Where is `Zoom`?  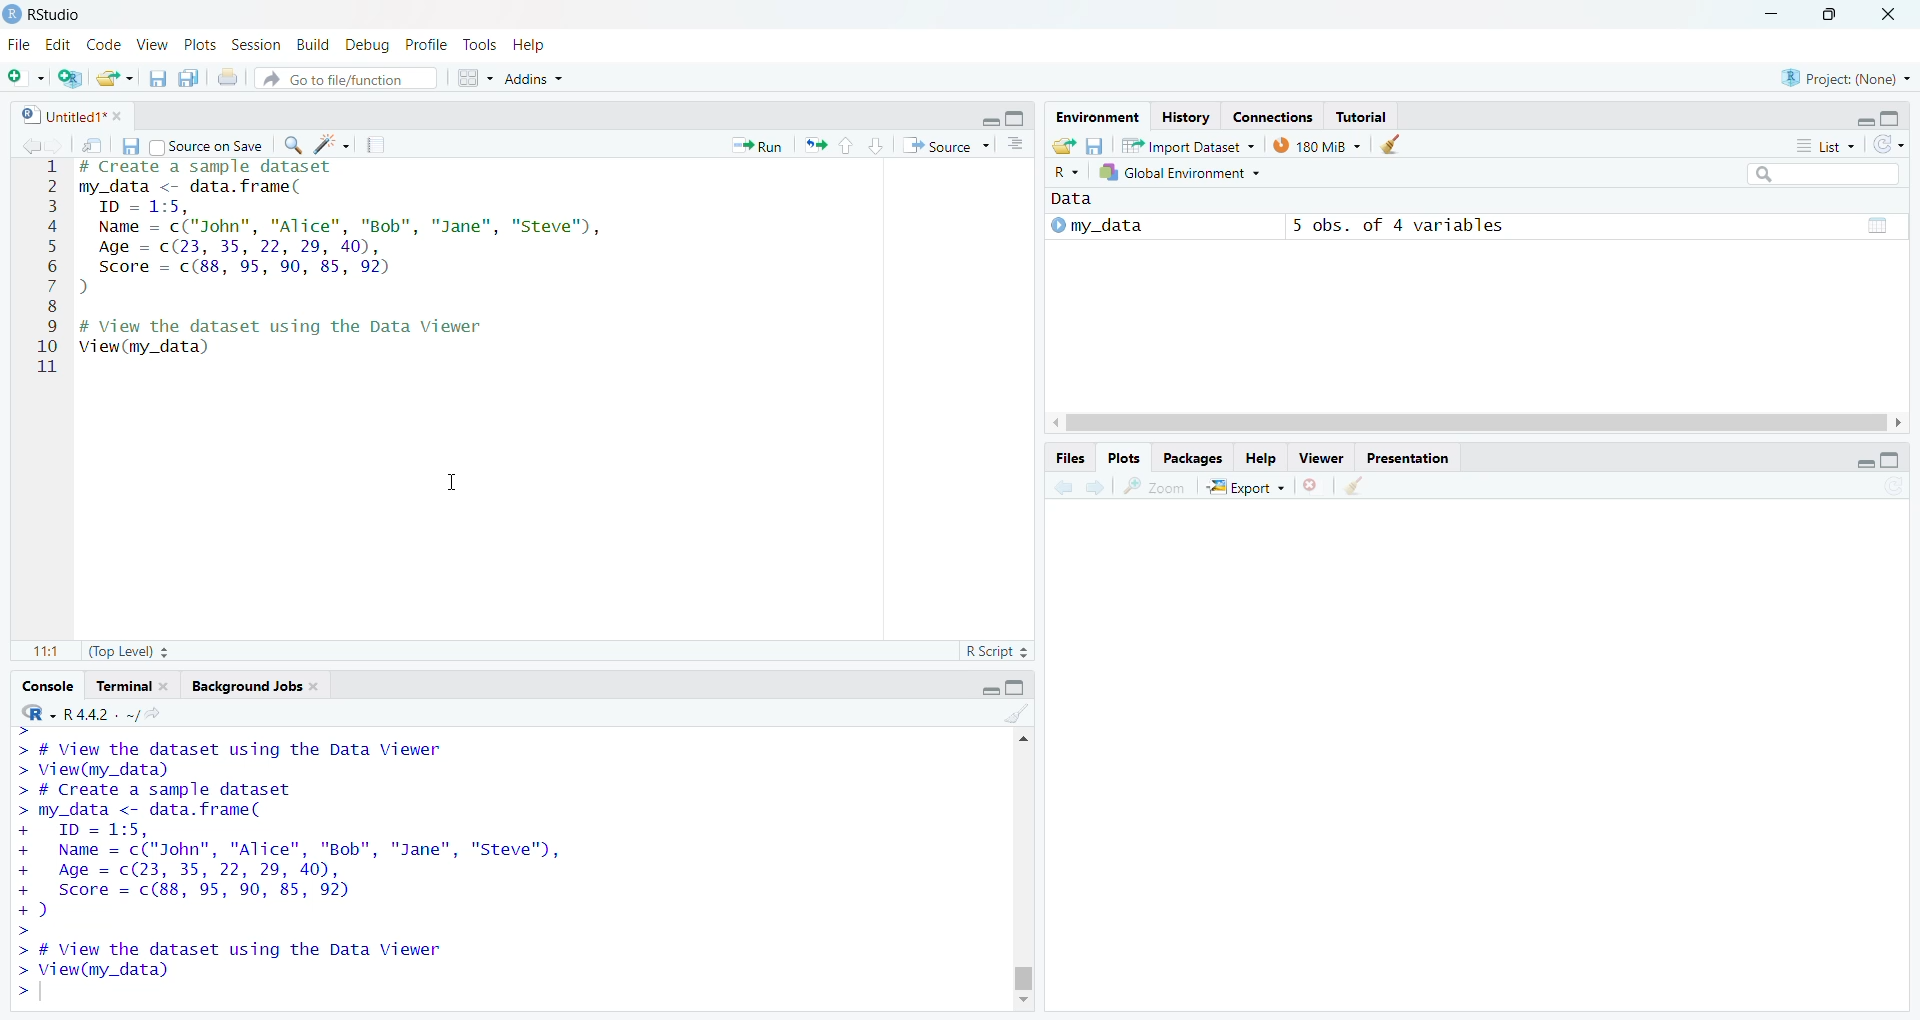
Zoom is located at coordinates (1151, 485).